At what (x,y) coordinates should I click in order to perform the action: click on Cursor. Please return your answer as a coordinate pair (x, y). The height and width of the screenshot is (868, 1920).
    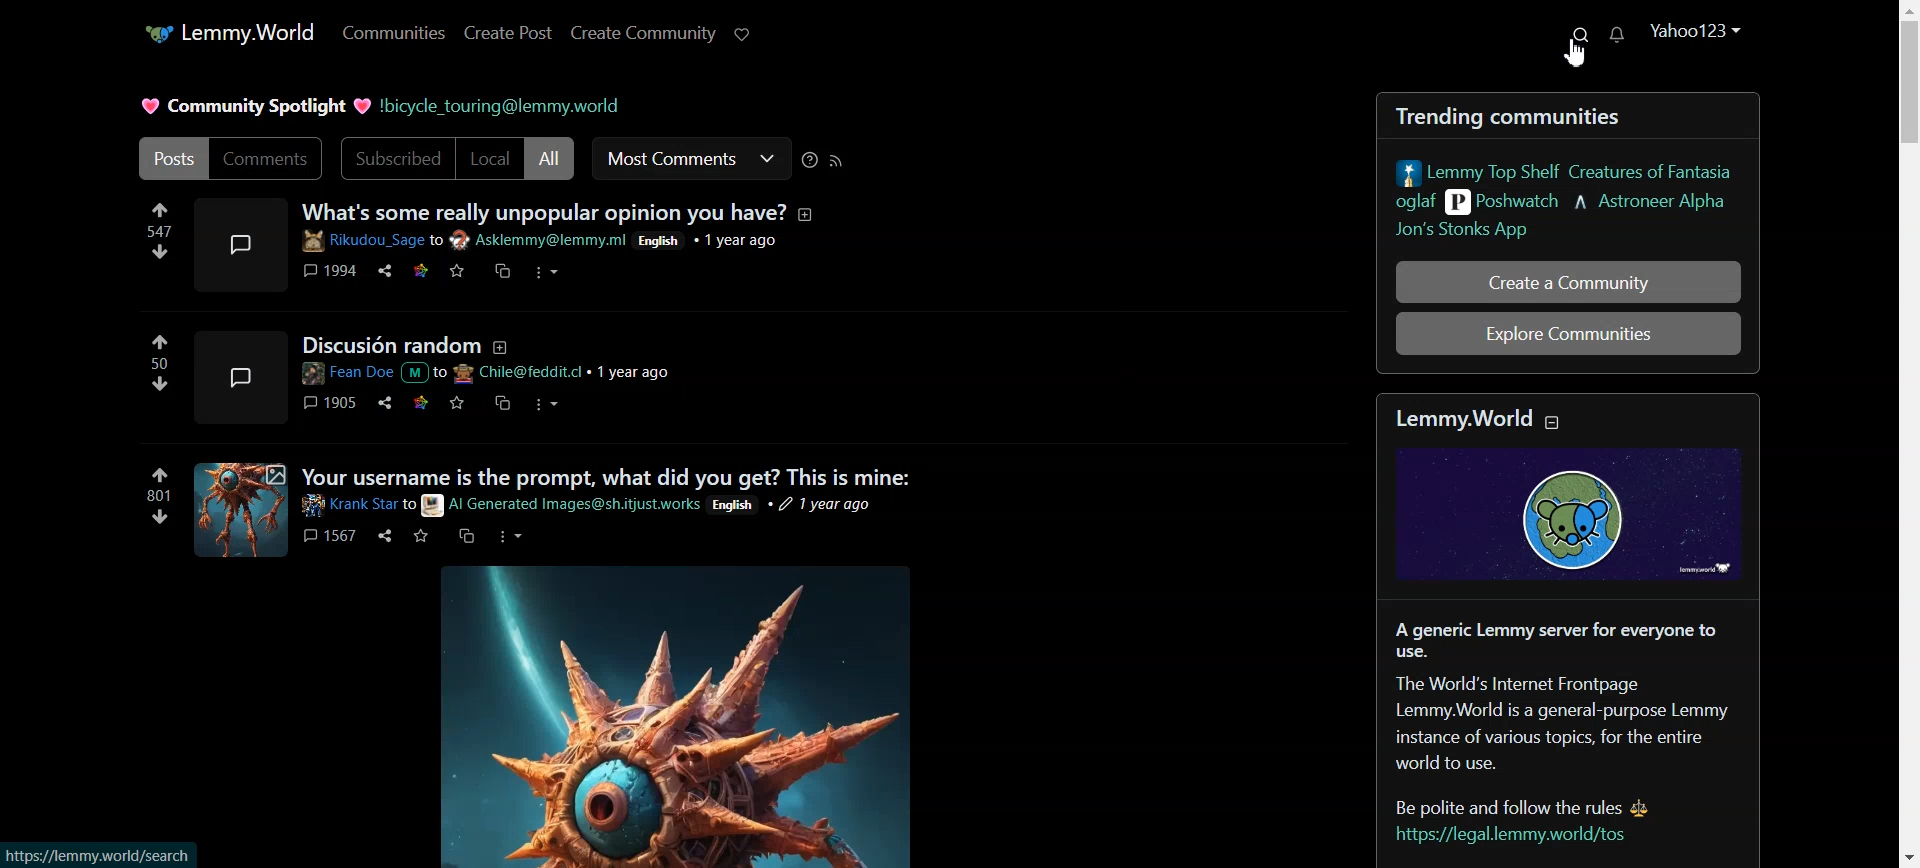
    Looking at the image, I should click on (1575, 52).